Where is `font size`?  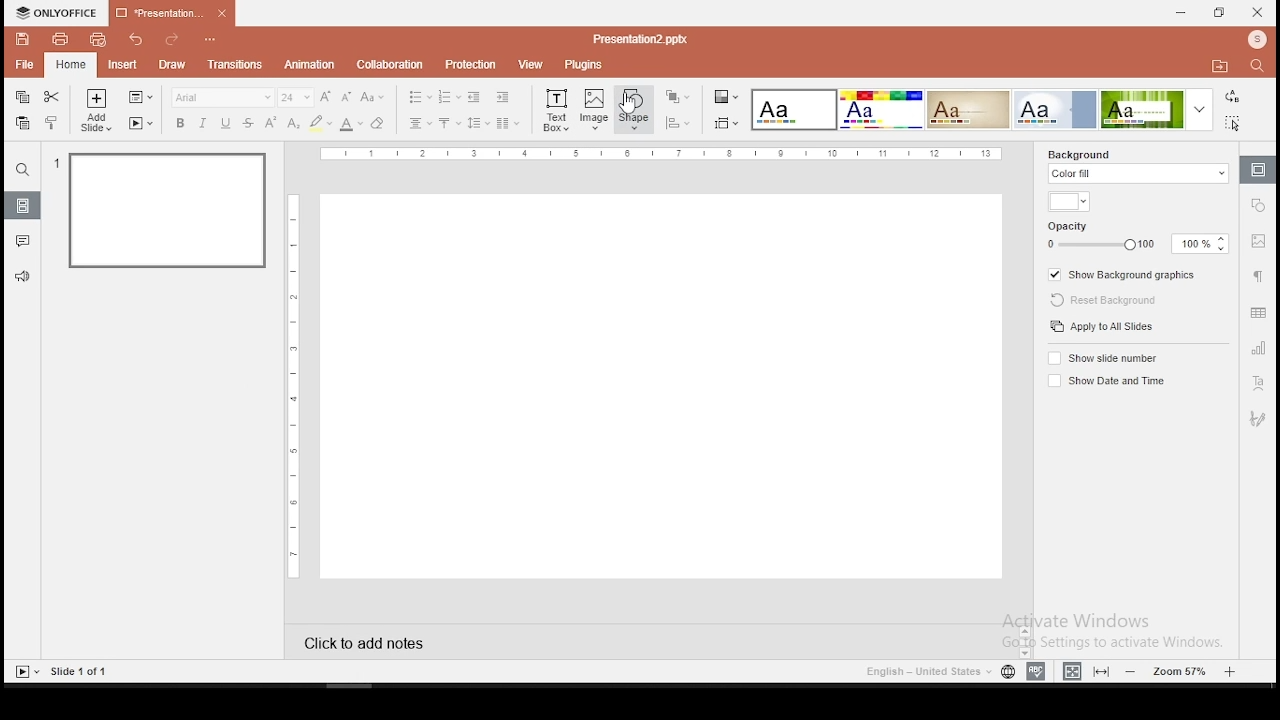 font size is located at coordinates (297, 97).